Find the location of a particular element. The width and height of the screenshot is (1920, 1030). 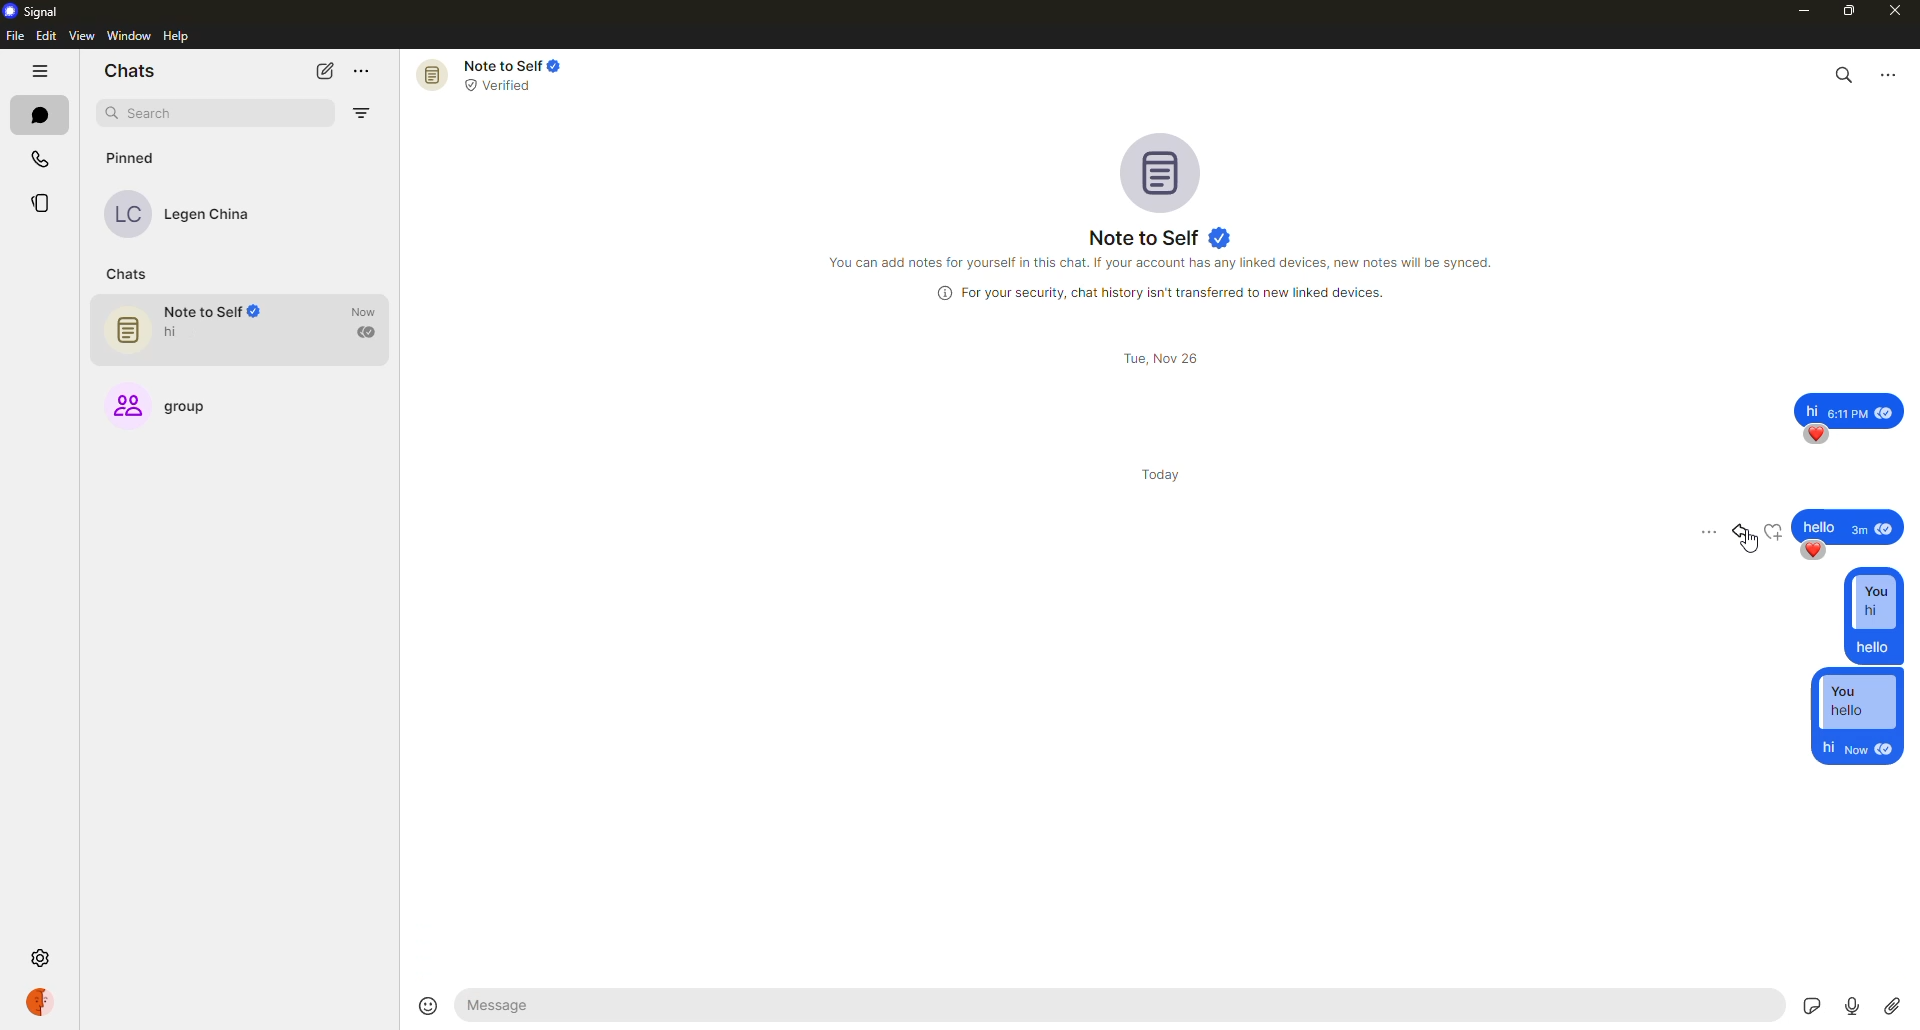

profile is located at coordinates (48, 1001).